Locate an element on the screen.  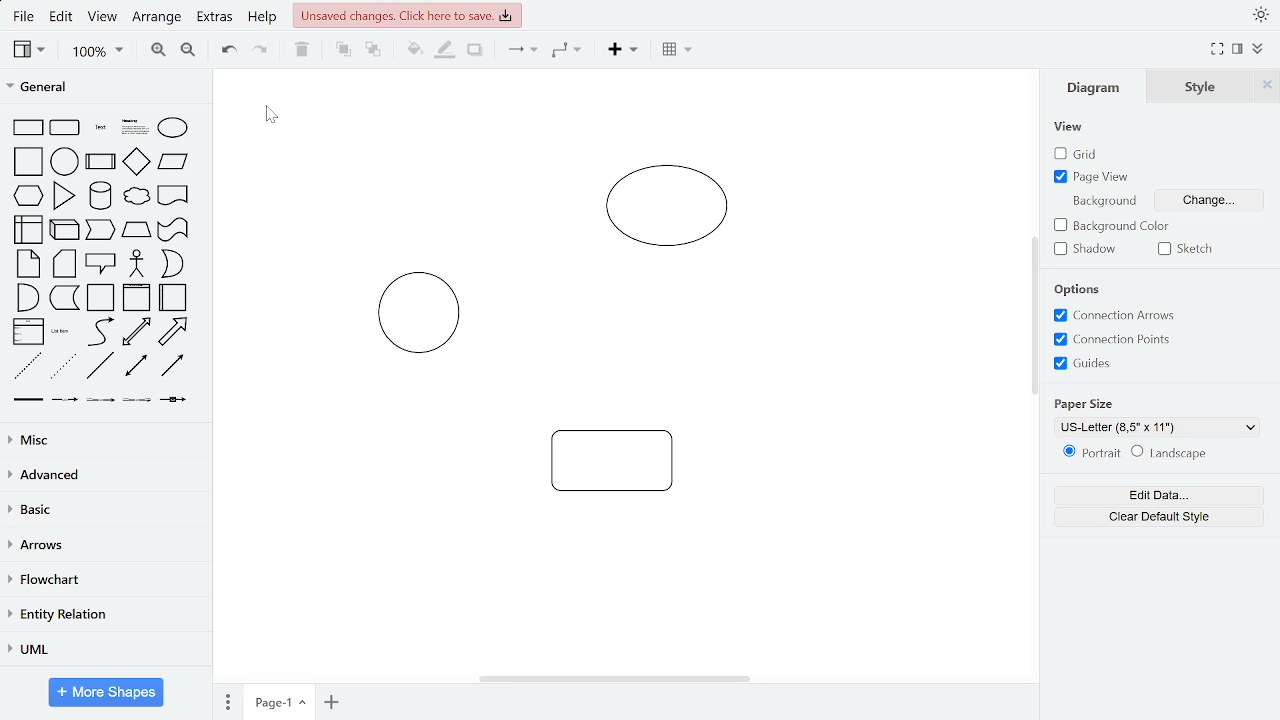
rectangle is located at coordinates (29, 127).